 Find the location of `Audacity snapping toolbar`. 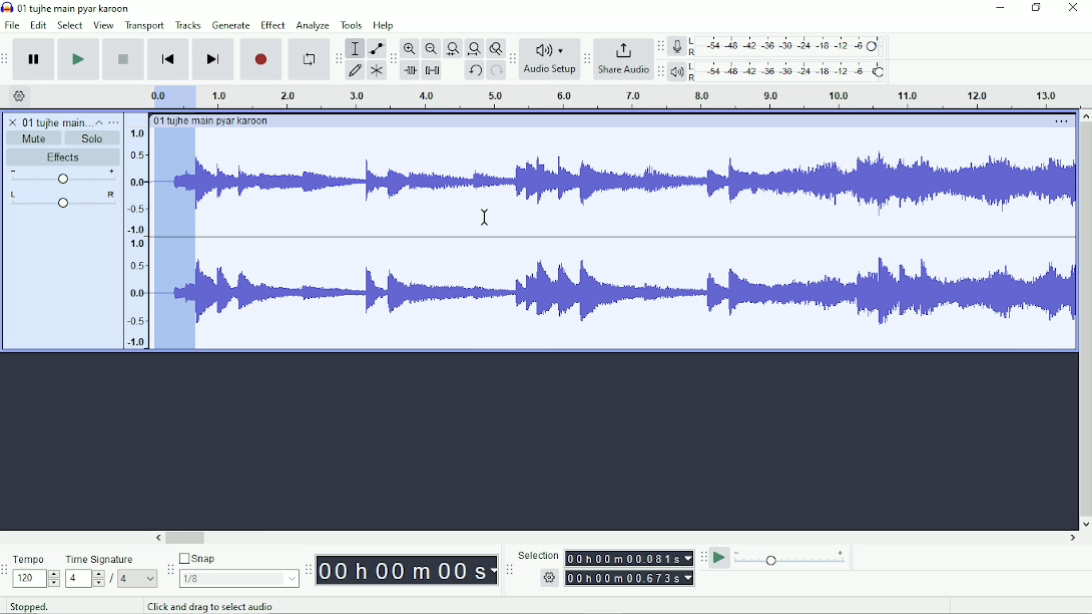

Audacity snapping toolbar is located at coordinates (169, 569).